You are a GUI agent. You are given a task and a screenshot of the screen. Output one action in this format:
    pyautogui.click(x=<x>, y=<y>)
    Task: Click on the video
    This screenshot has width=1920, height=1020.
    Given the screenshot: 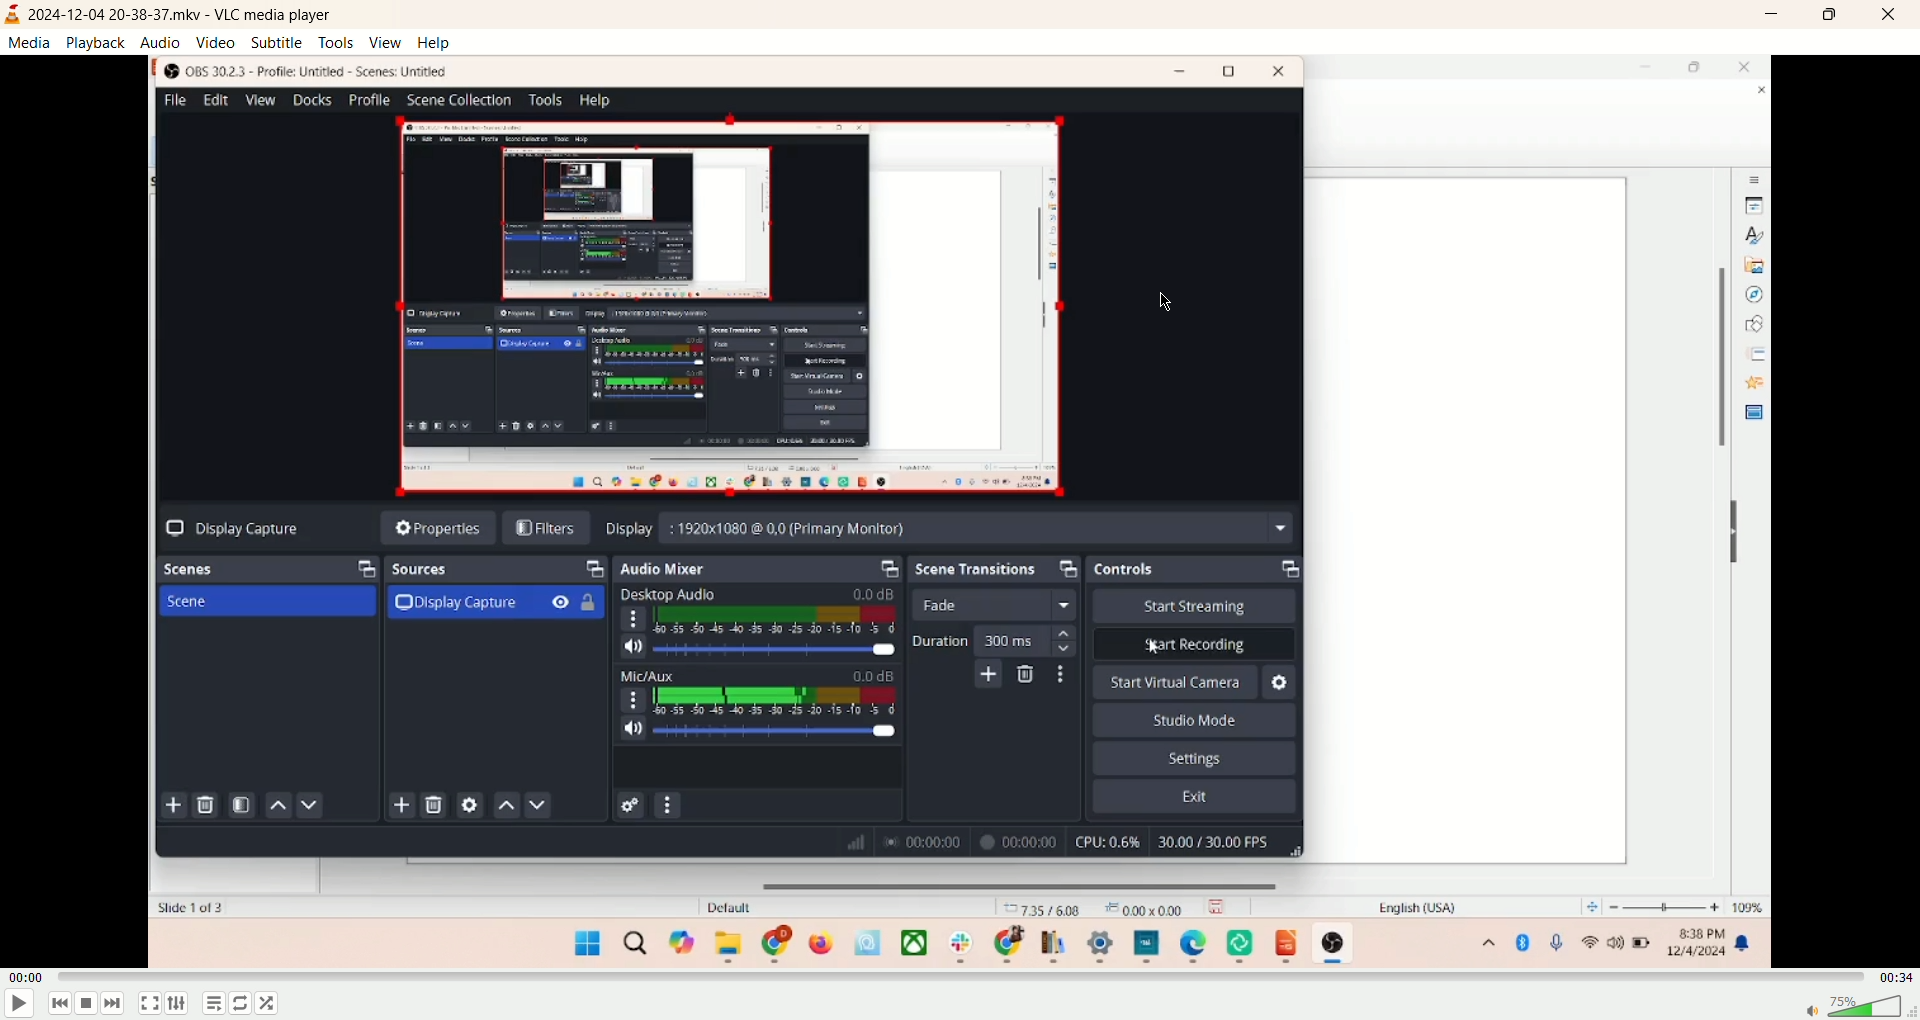 What is the action you would take?
    pyautogui.click(x=214, y=41)
    